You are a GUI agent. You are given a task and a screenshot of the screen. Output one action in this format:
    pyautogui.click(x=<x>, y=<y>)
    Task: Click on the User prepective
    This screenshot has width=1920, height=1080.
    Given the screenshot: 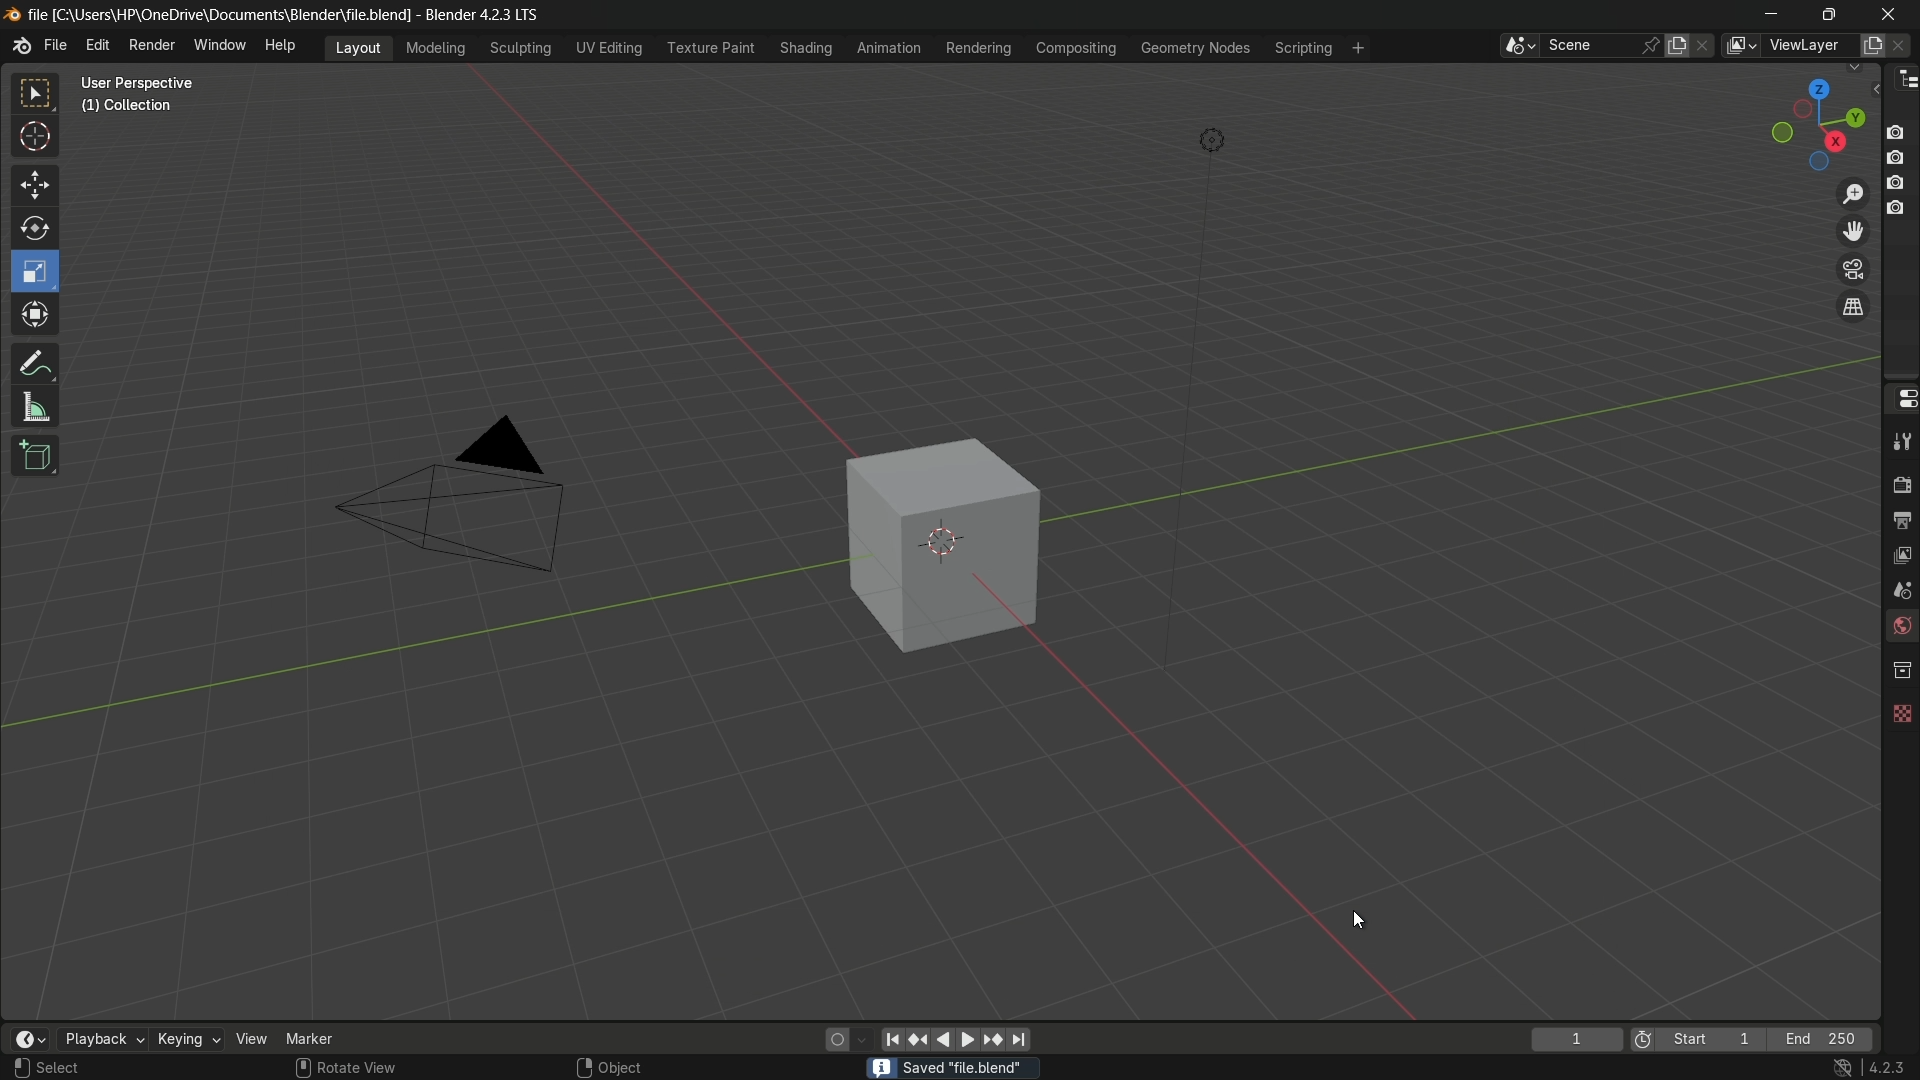 What is the action you would take?
    pyautogui.click(x=146, y=83)
    